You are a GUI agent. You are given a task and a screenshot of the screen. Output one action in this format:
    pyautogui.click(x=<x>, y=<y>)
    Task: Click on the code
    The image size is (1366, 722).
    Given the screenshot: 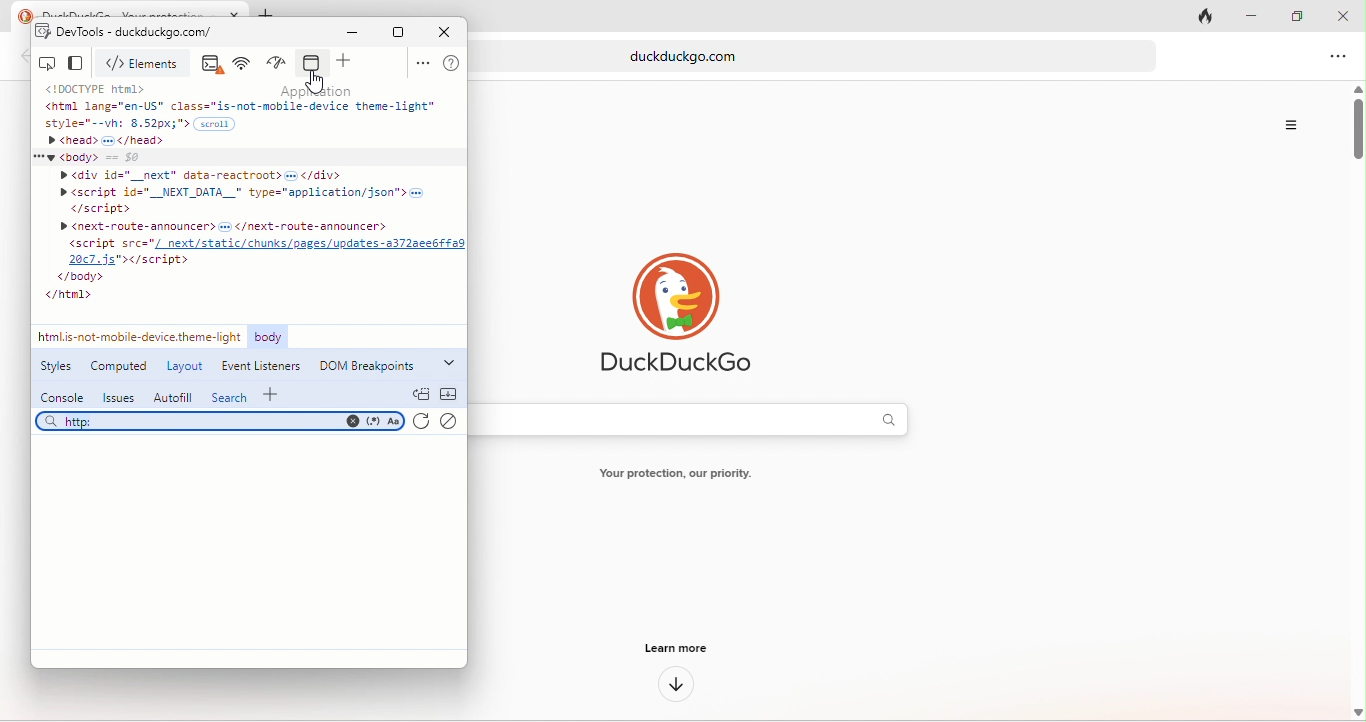 What is the action you would take?
    pyautogui.click(x=247, y=195)
    